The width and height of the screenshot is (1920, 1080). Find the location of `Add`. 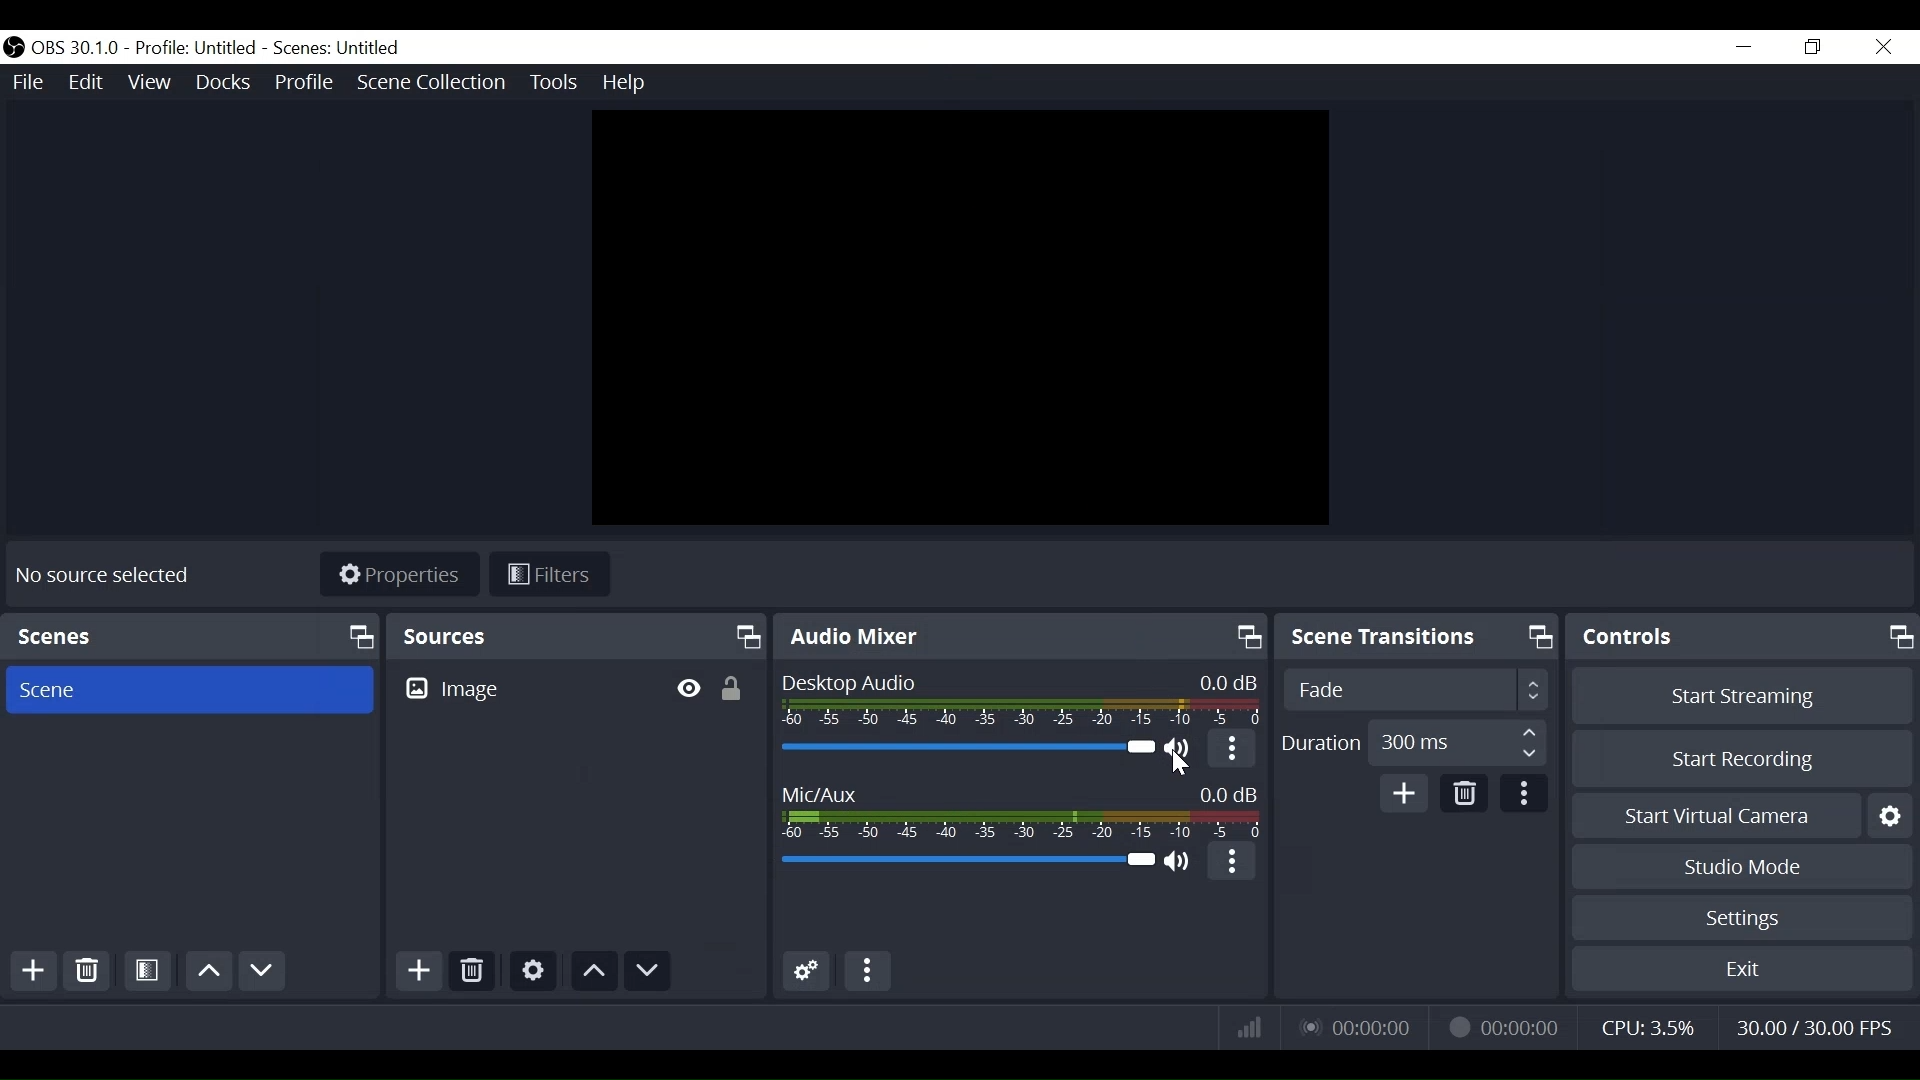

Add is located at coordinates (35, 970).